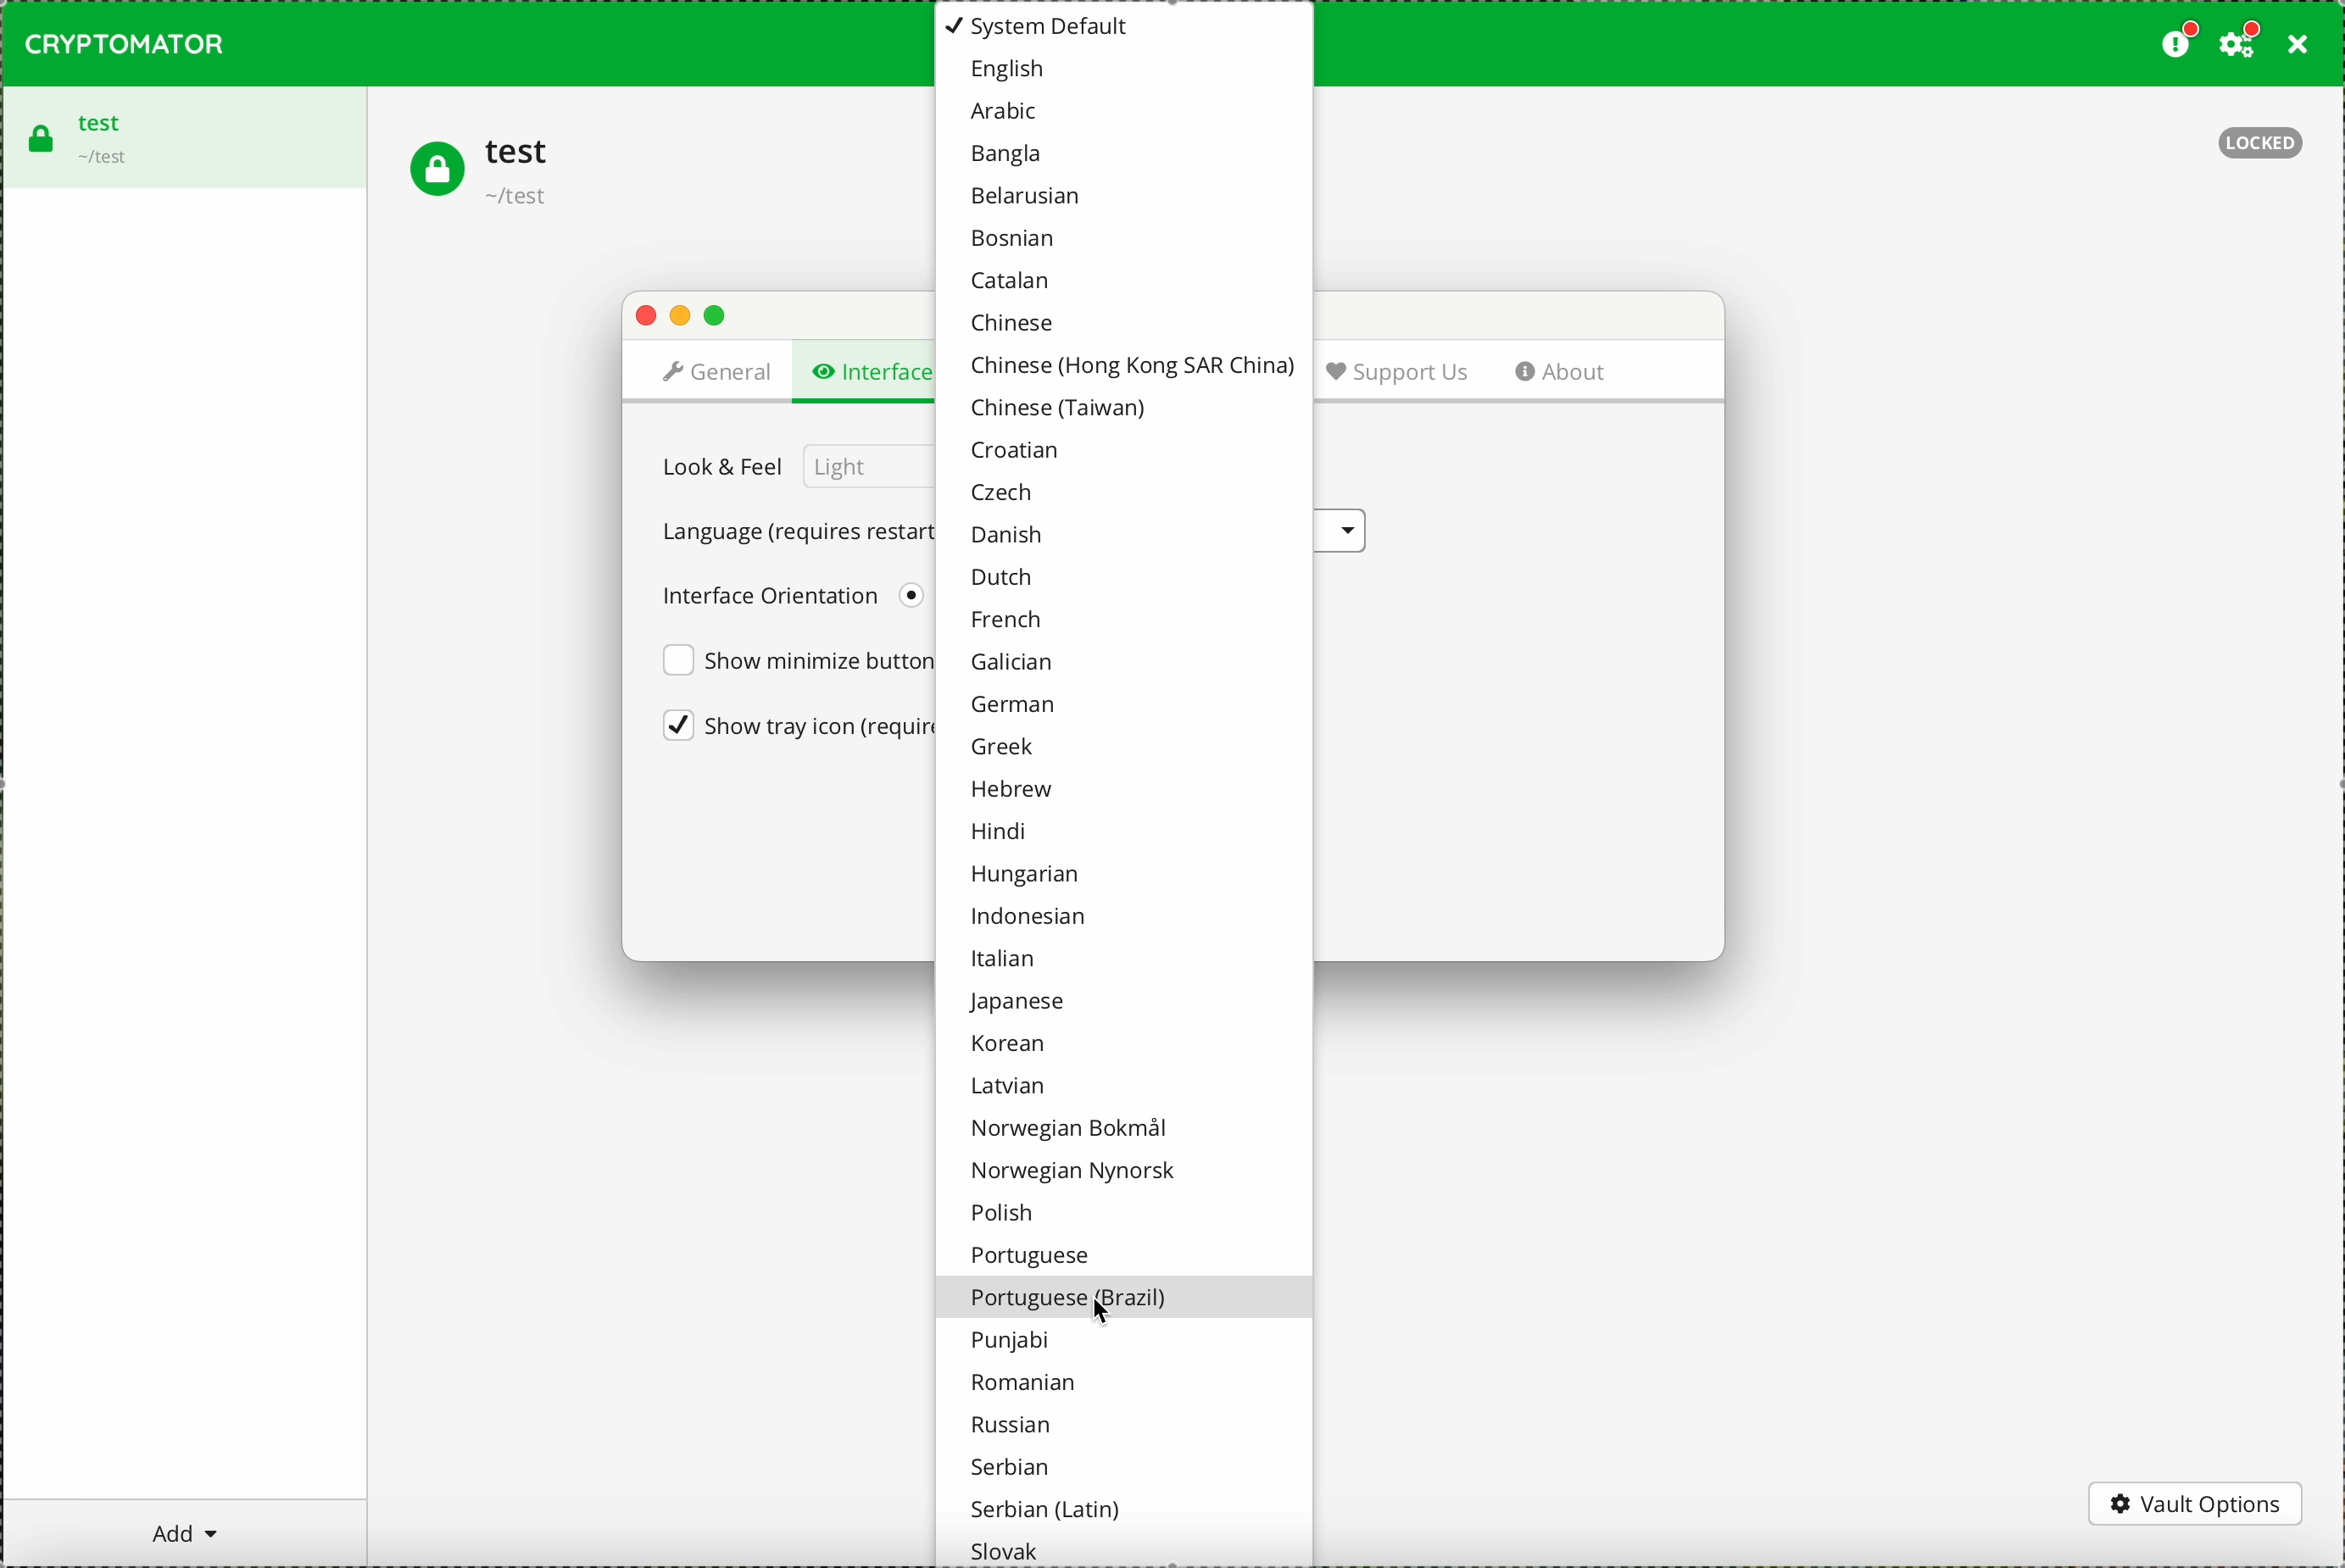 This screenshot has width=2345, height=1568. What do you see at coordinates (2176, 44) in the screenshot?
I see `donate` at bounding box center [2176, 44].